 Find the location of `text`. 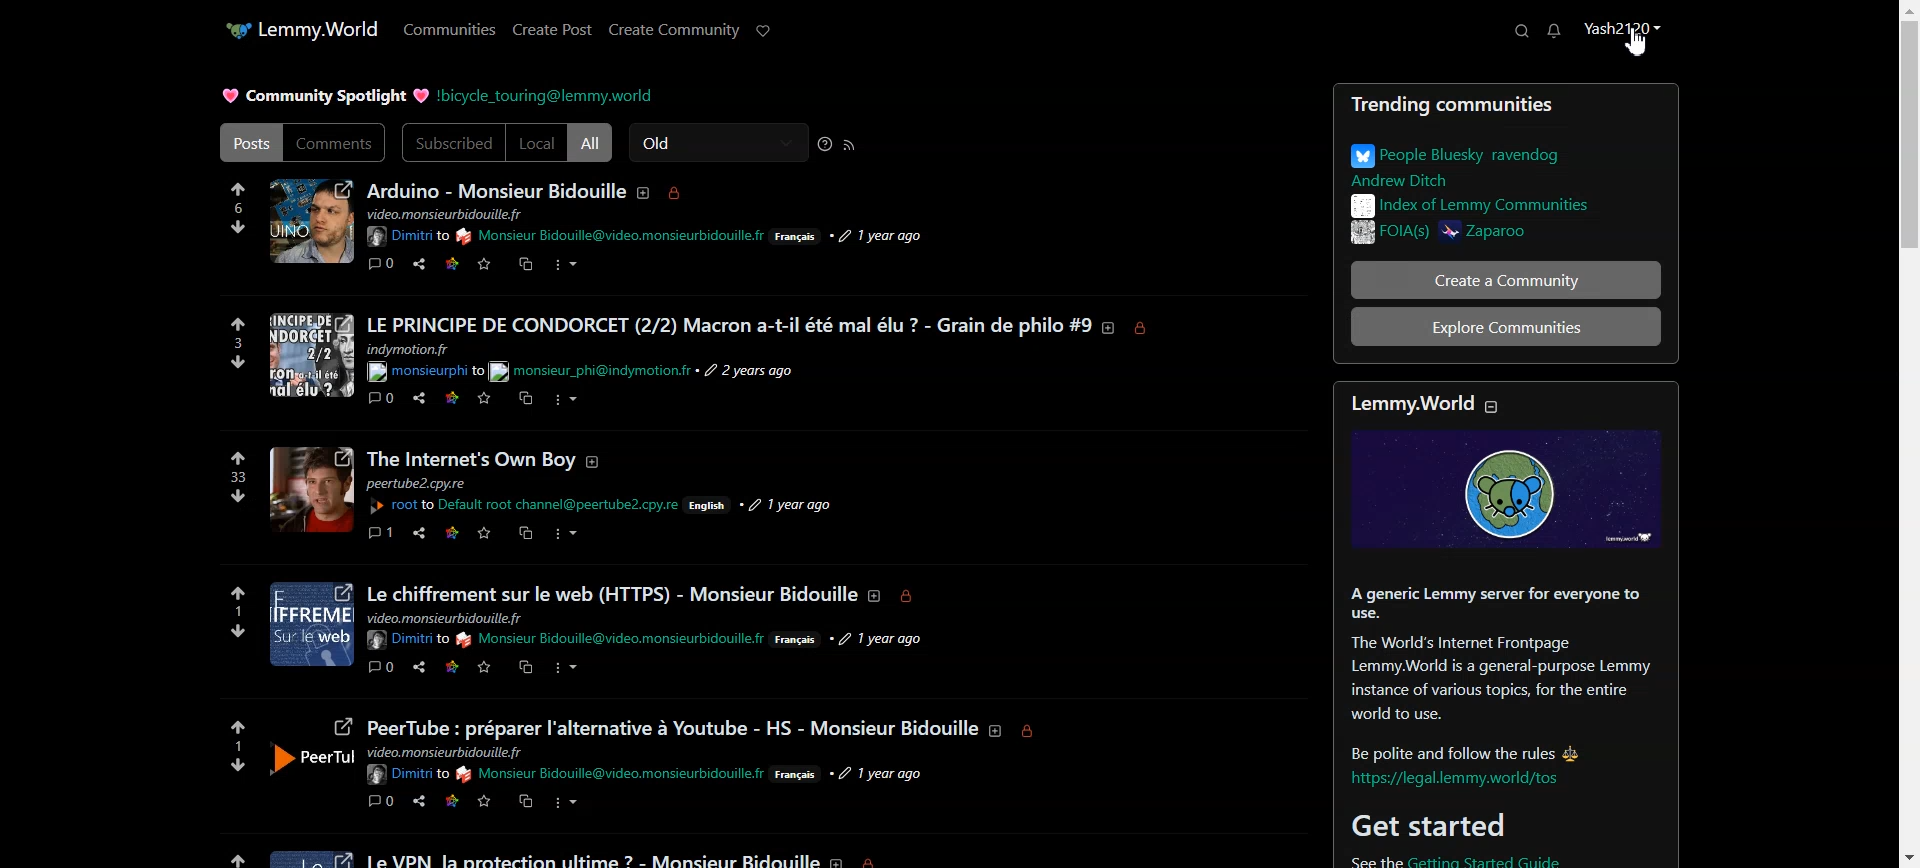

text is located at coordinates (674, 719).